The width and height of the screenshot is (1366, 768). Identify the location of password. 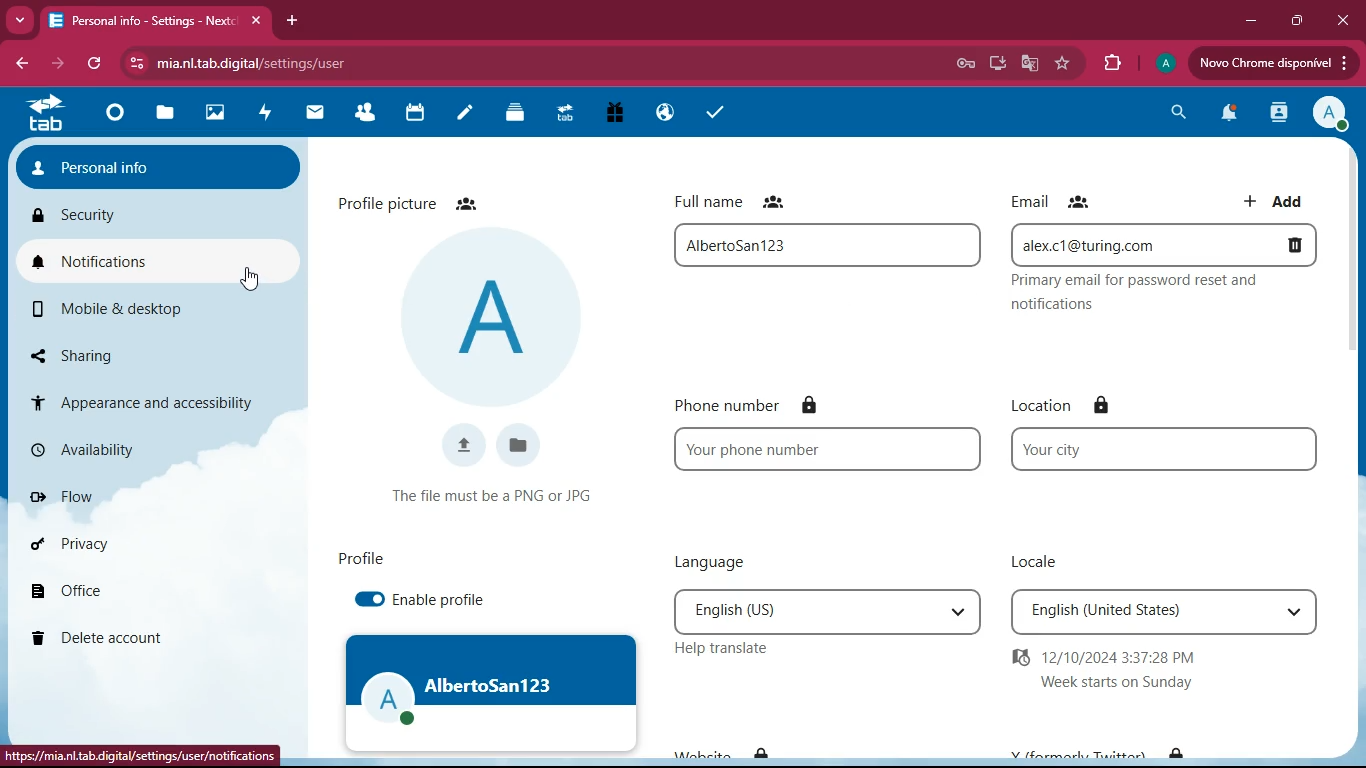
(968, 64).